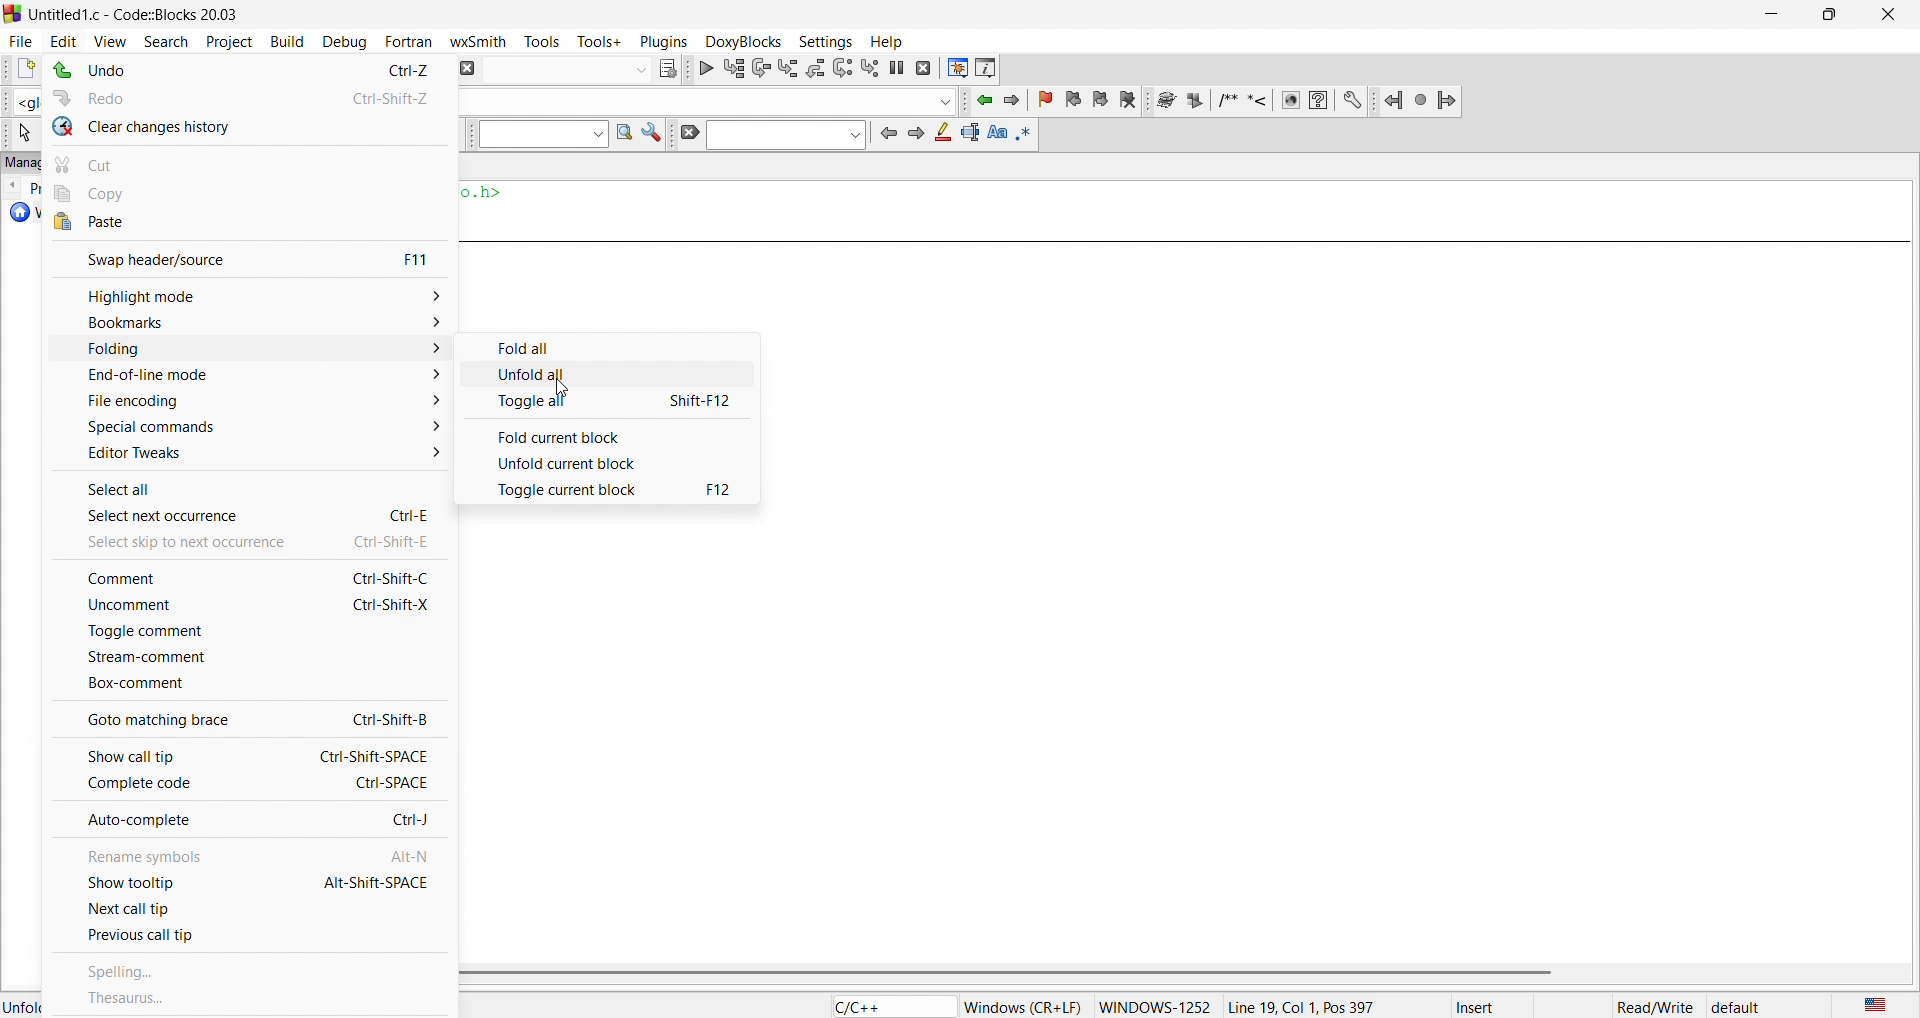 This screenshot has height=1018, width=1920. Describe the element at coordinates (884, 41) in the screenshot. I see `help` at that location.